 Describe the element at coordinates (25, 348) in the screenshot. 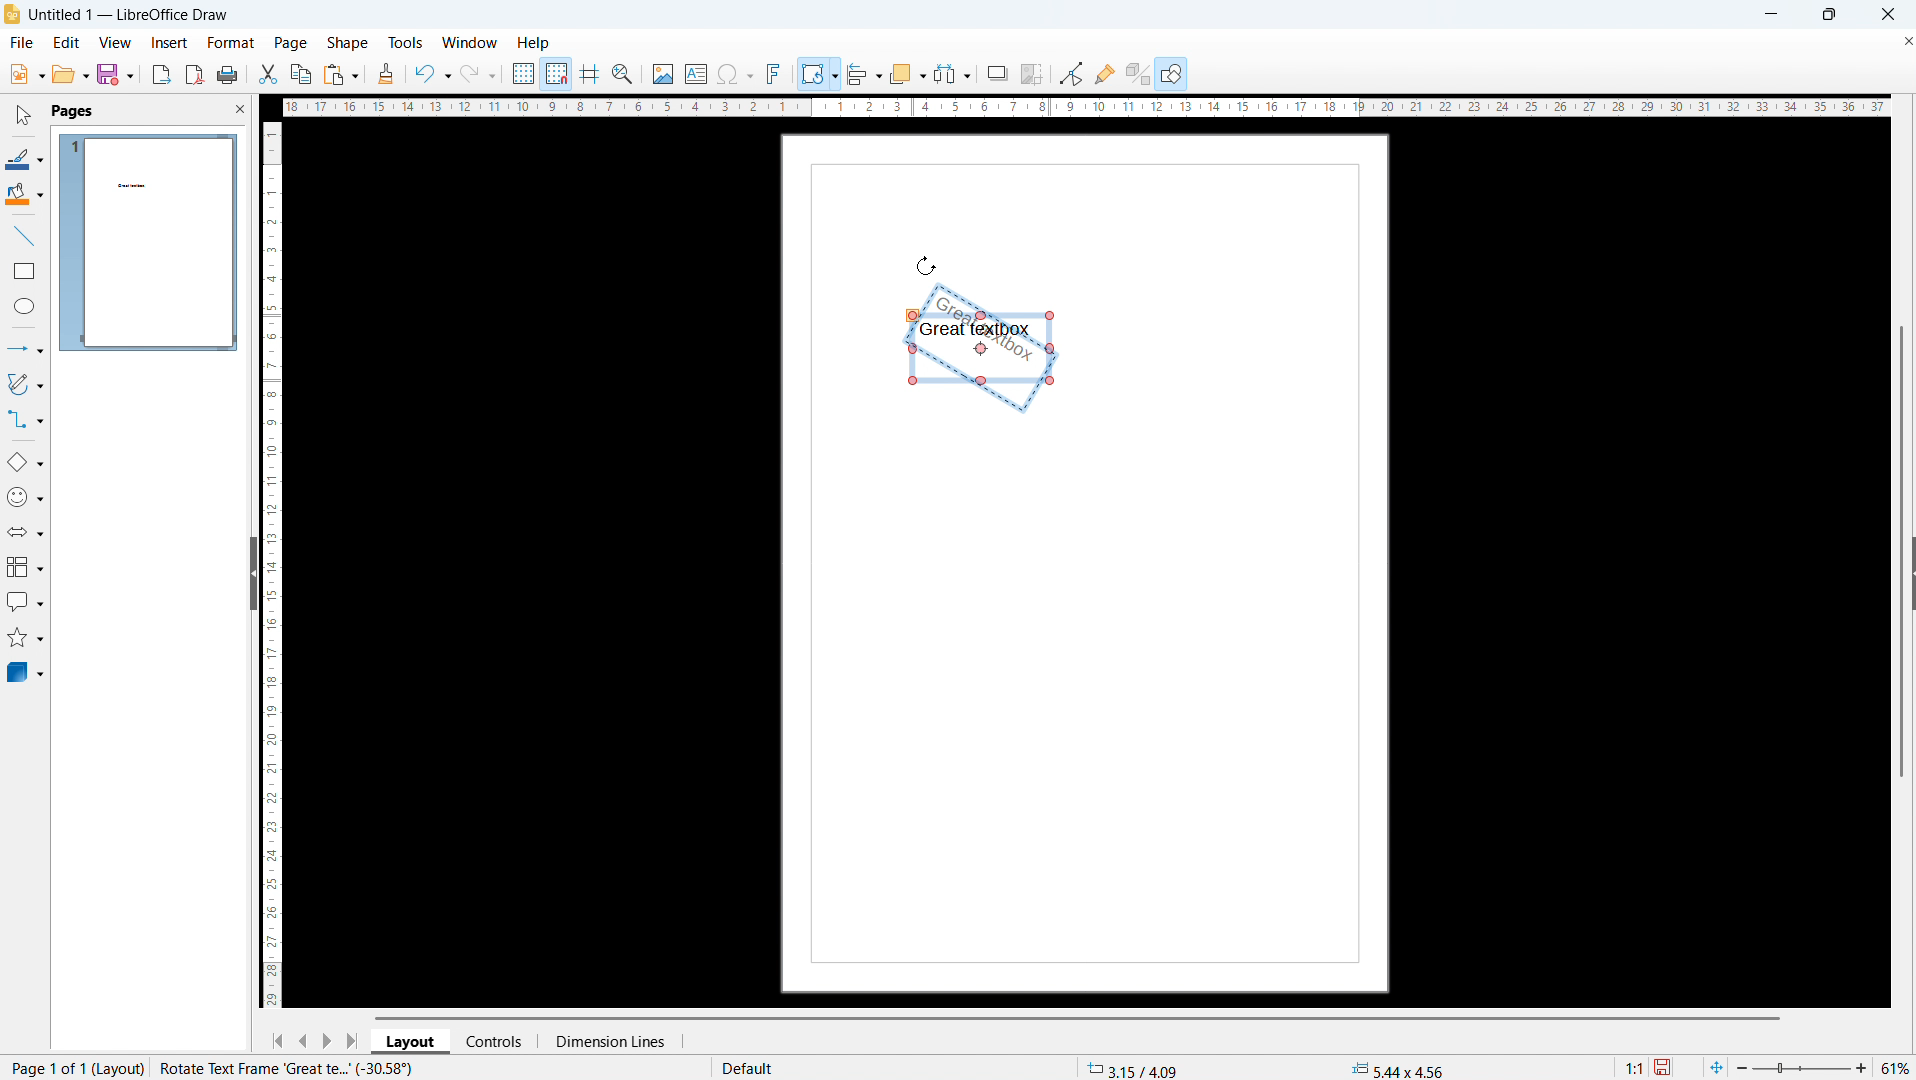

I see `lines and arrows` at that location.